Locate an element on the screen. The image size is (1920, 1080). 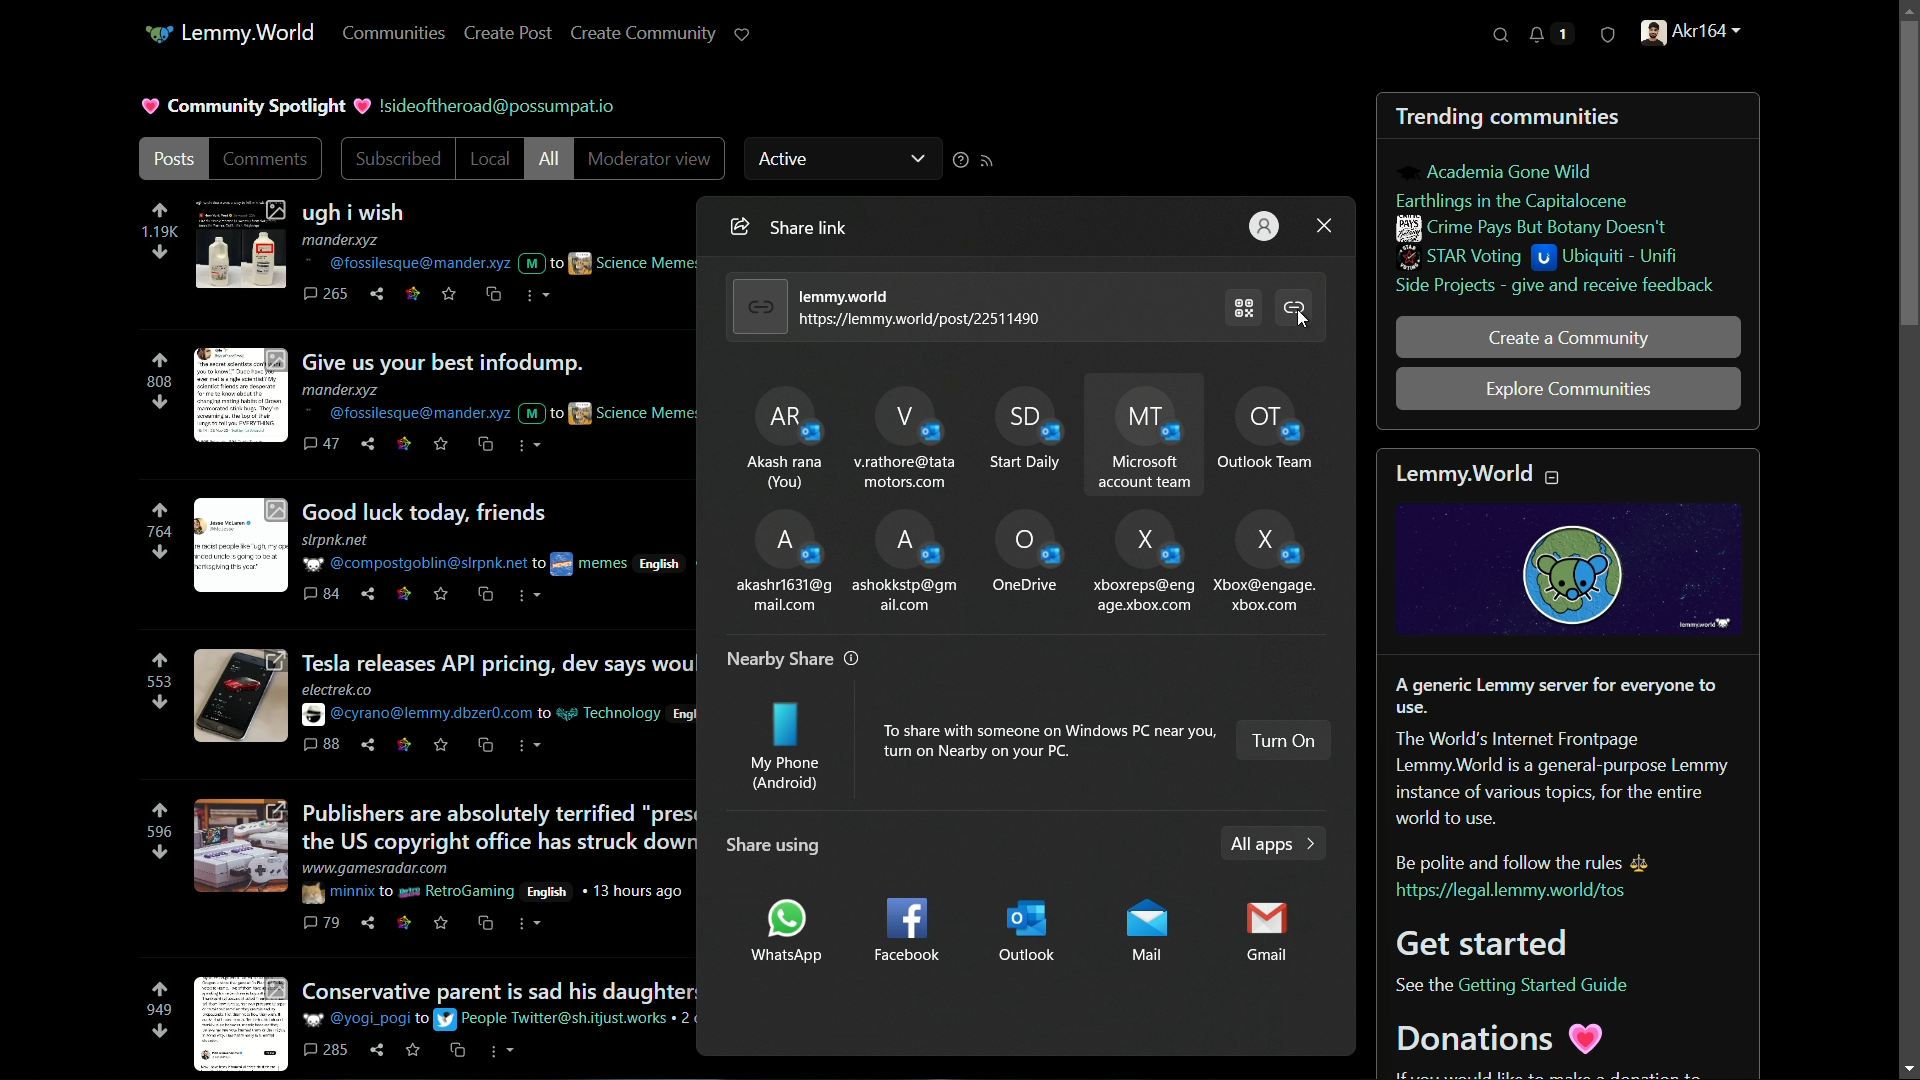
upvote is located at coordinates (161, 509).